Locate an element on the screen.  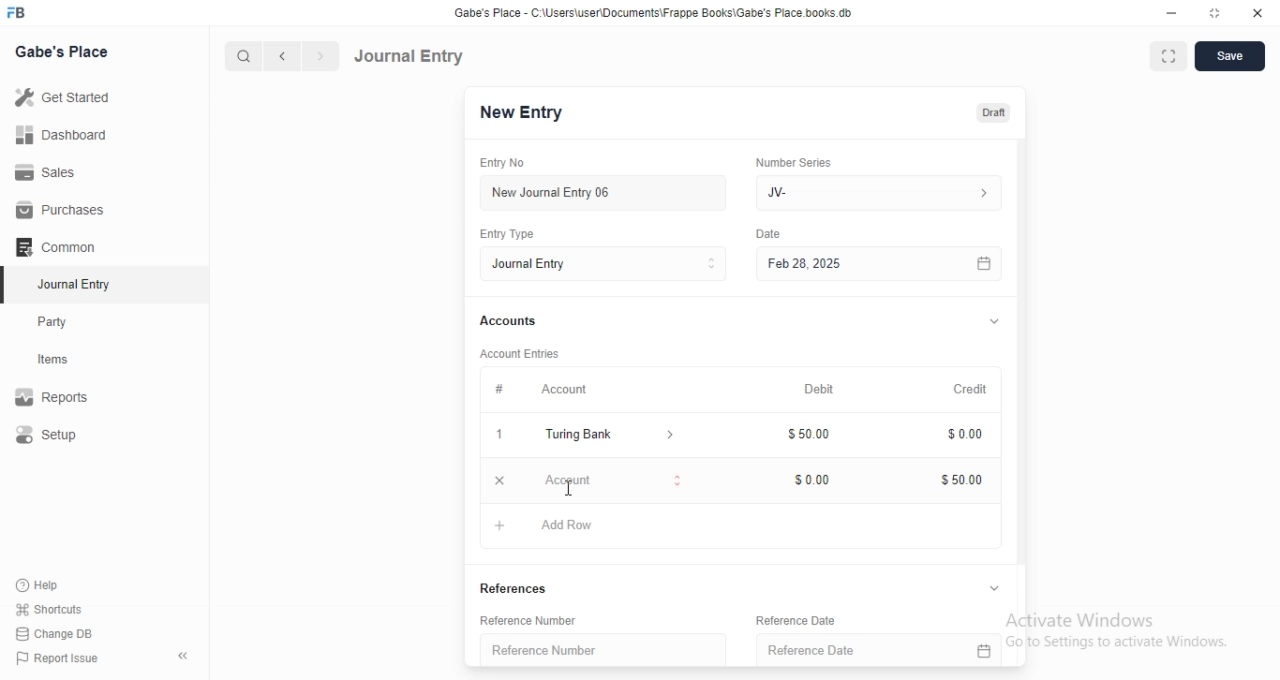
Credit is located at coordinates (970, 389).